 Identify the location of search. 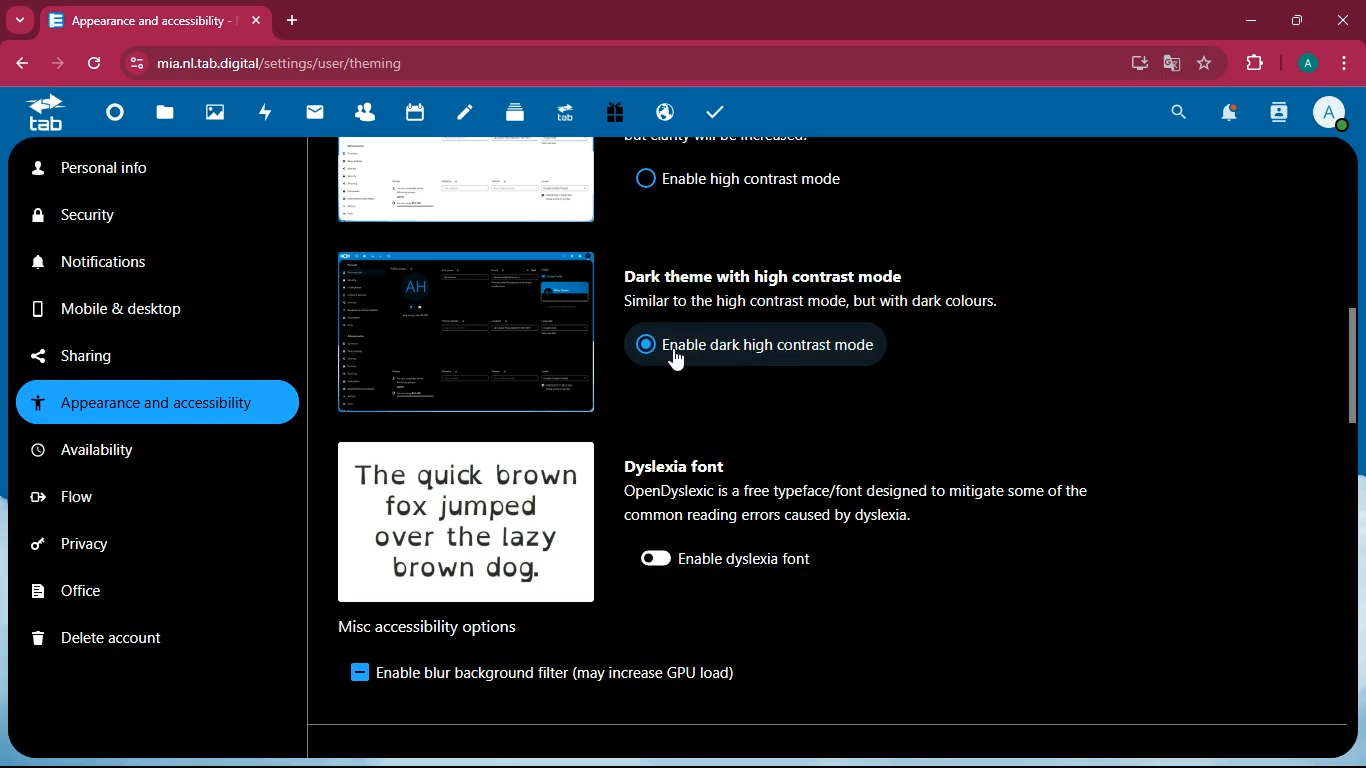
(1173, 114).